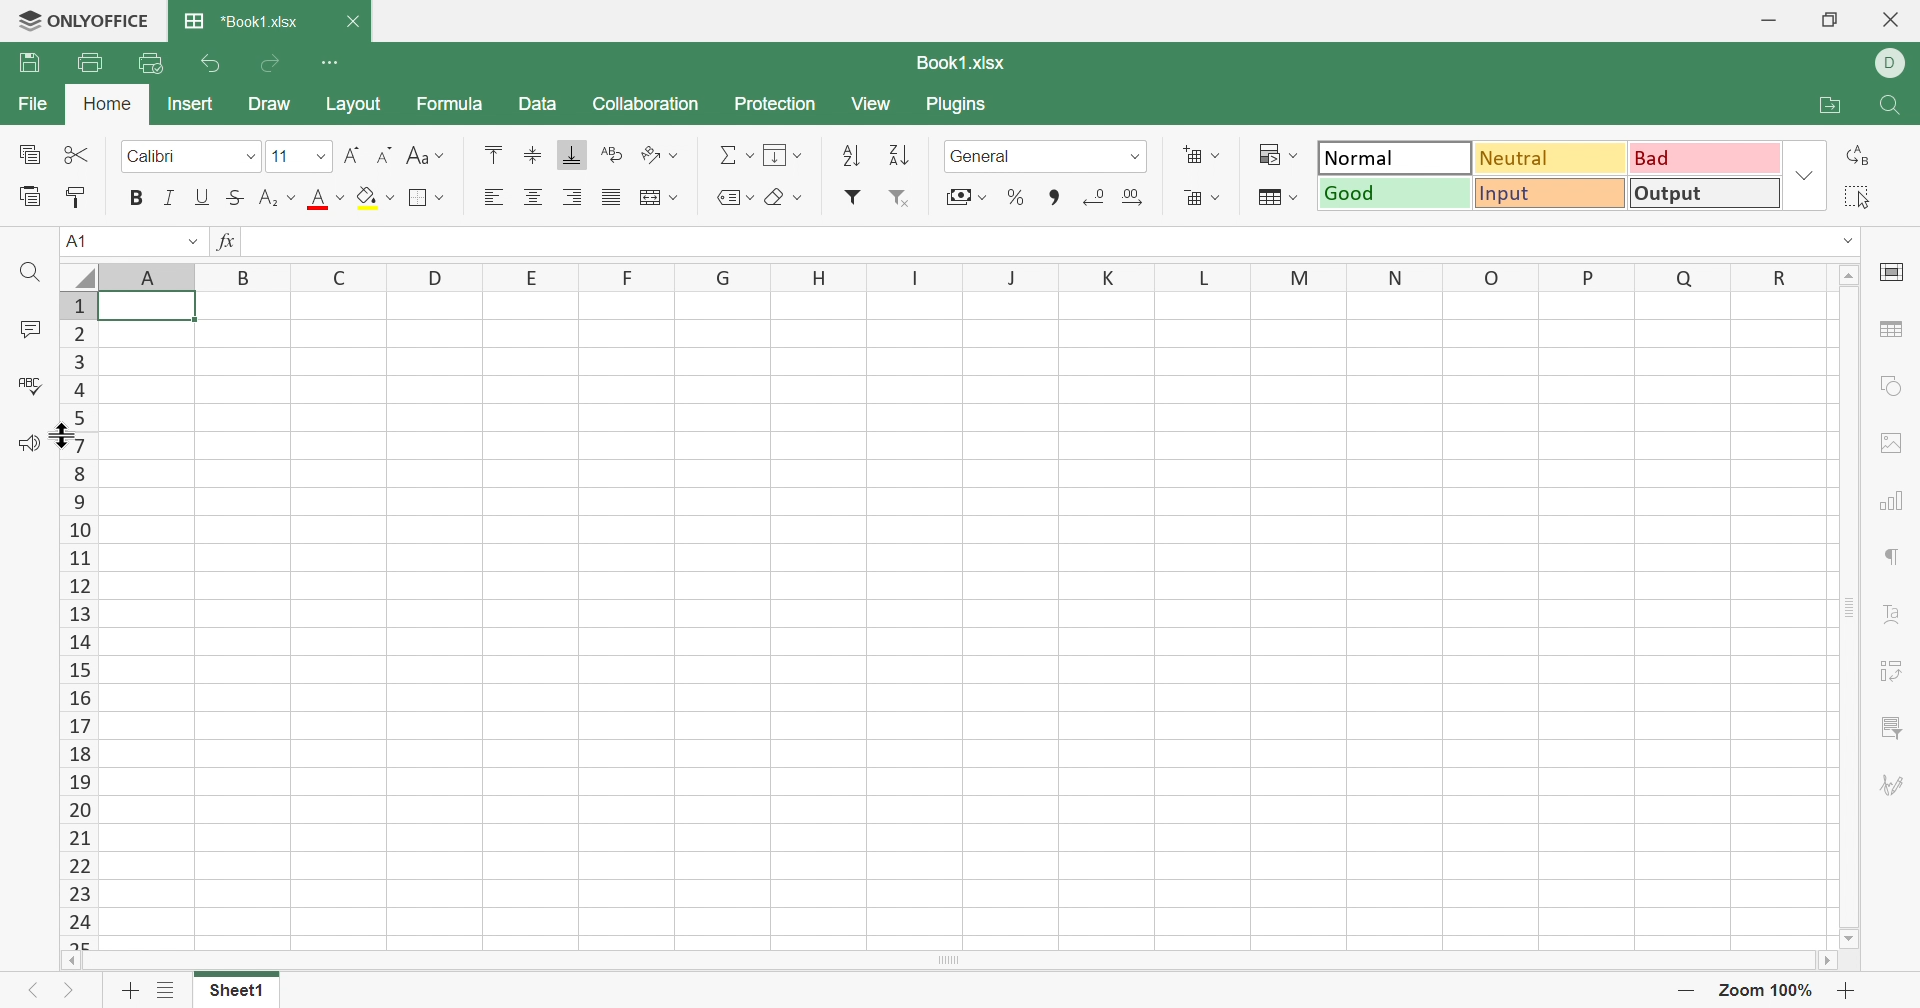  Describe the element at coordinates (1853, 940) in the screenshot. I see `Scroll Down` at that location.